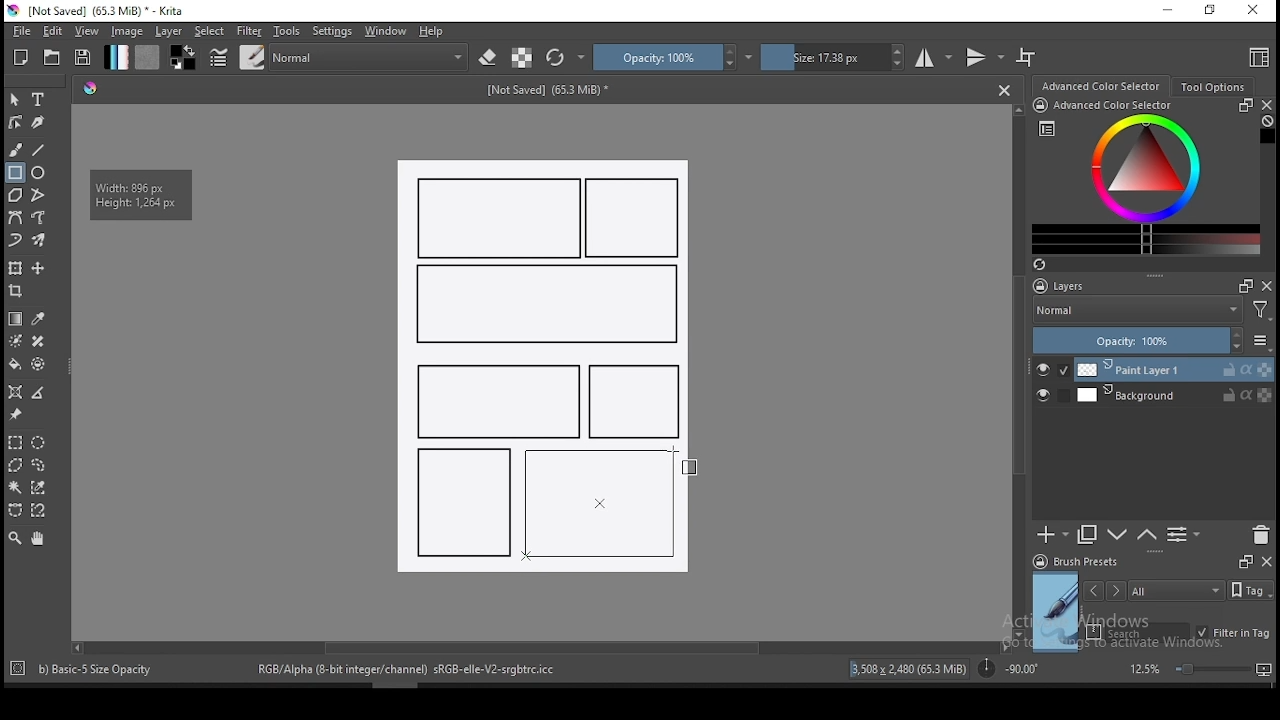 The height and width of the screenshot is (720, 1280). What do you see at coordinates (18, 293) in the screenshot?
I see `crop tool` at bounding box center [18, 293].